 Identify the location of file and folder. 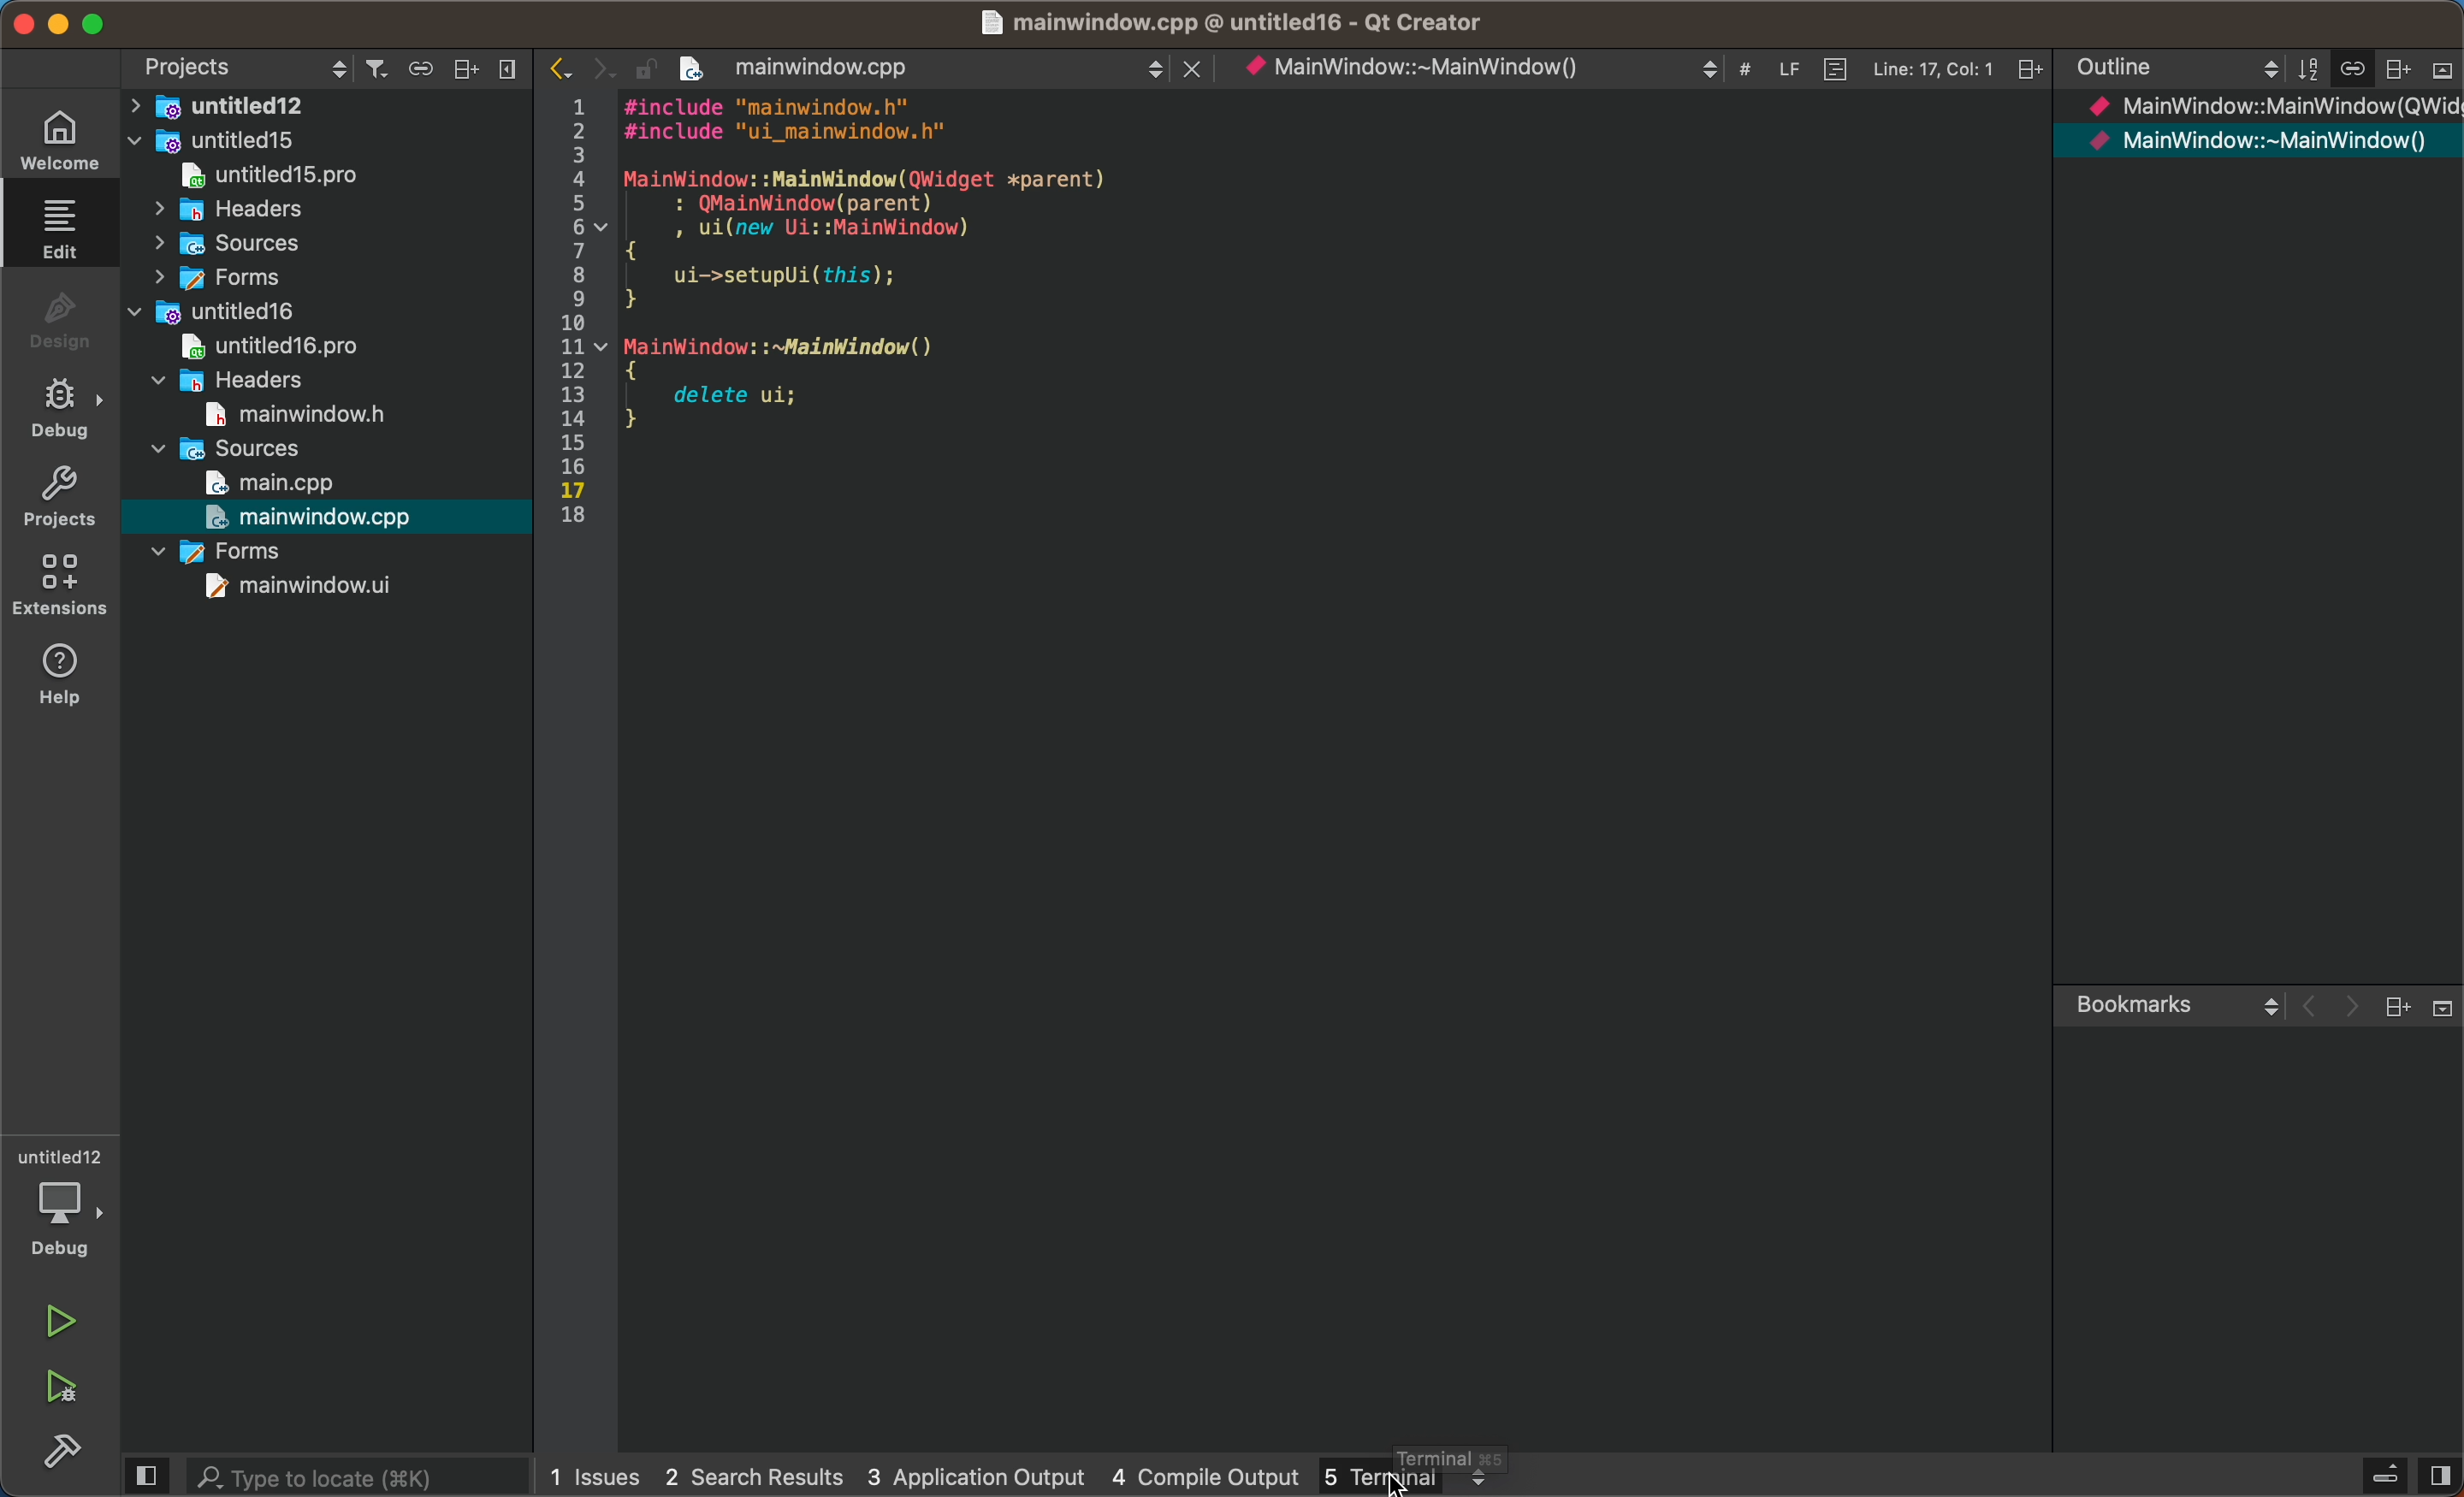
(233, 449).